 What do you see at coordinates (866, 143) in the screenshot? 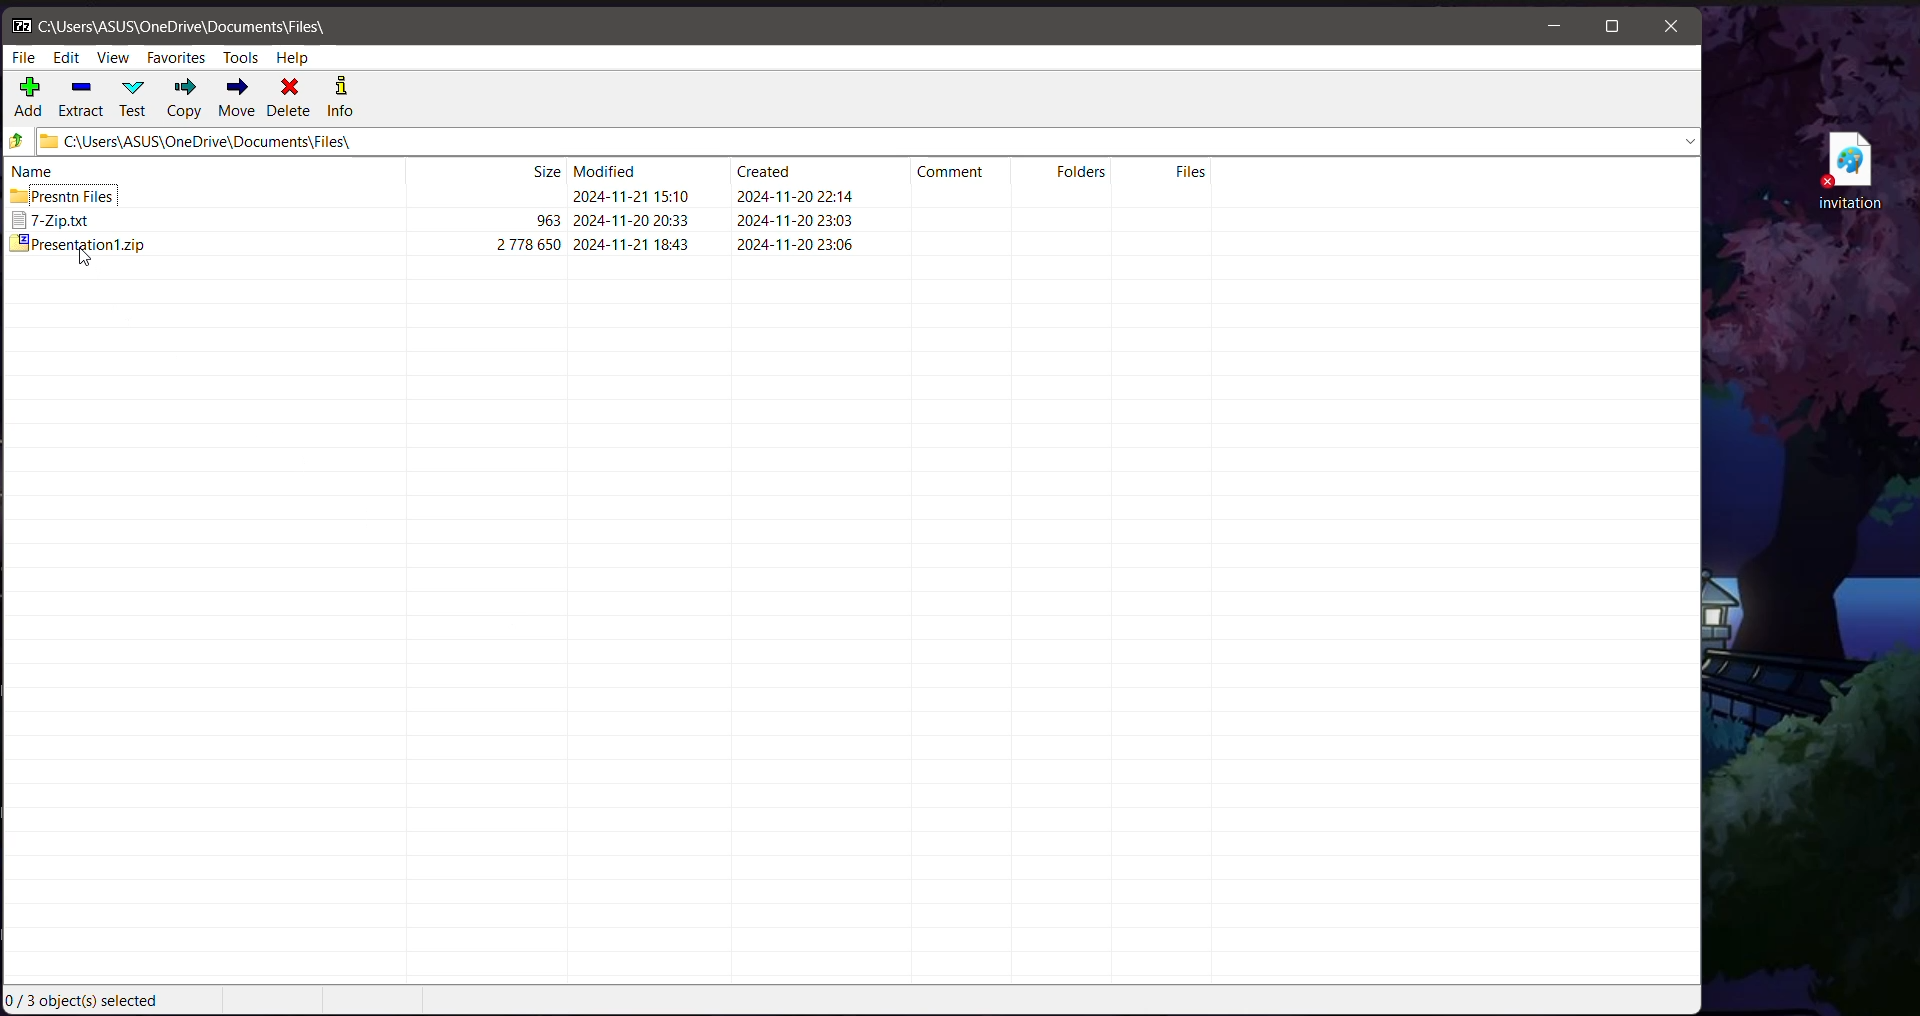
I see `Current Folder Path` at bounding box center [866, 143].